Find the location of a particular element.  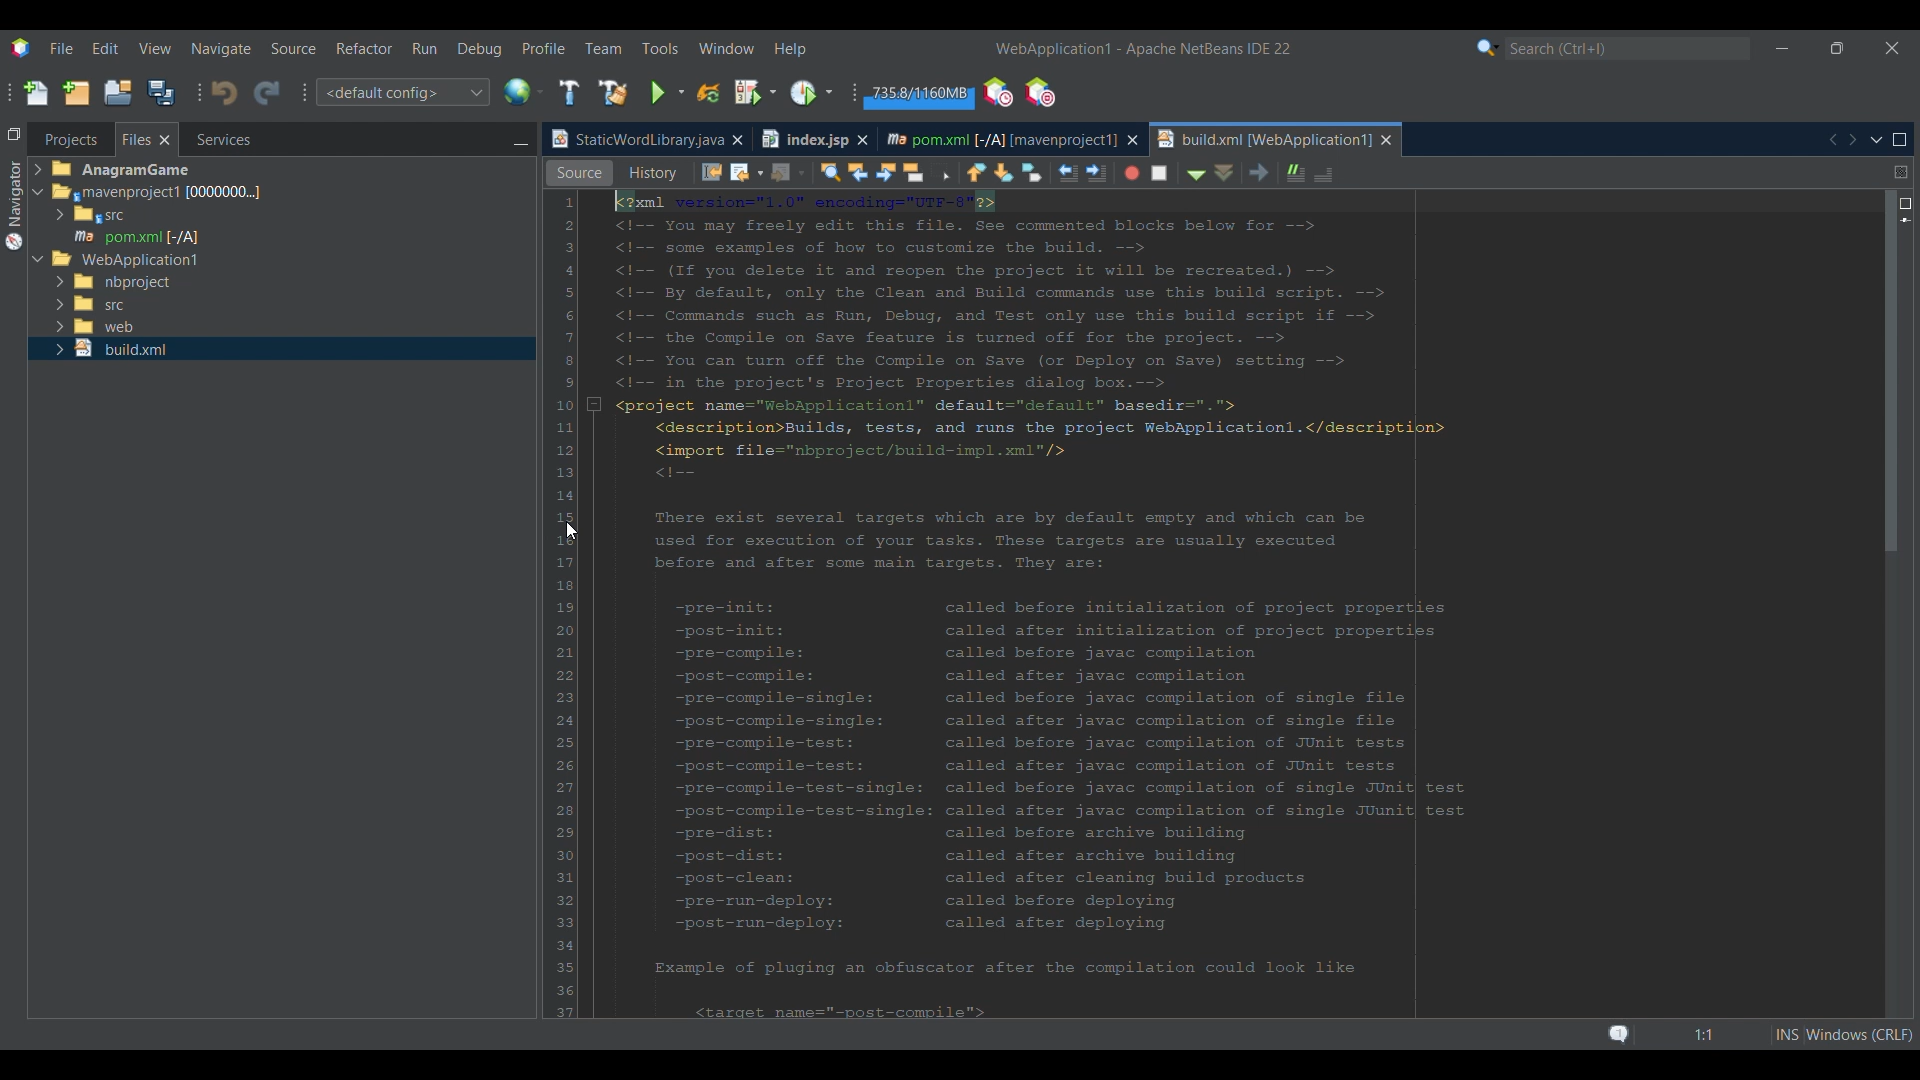

Configuration options is located at coordinates (402, 92).